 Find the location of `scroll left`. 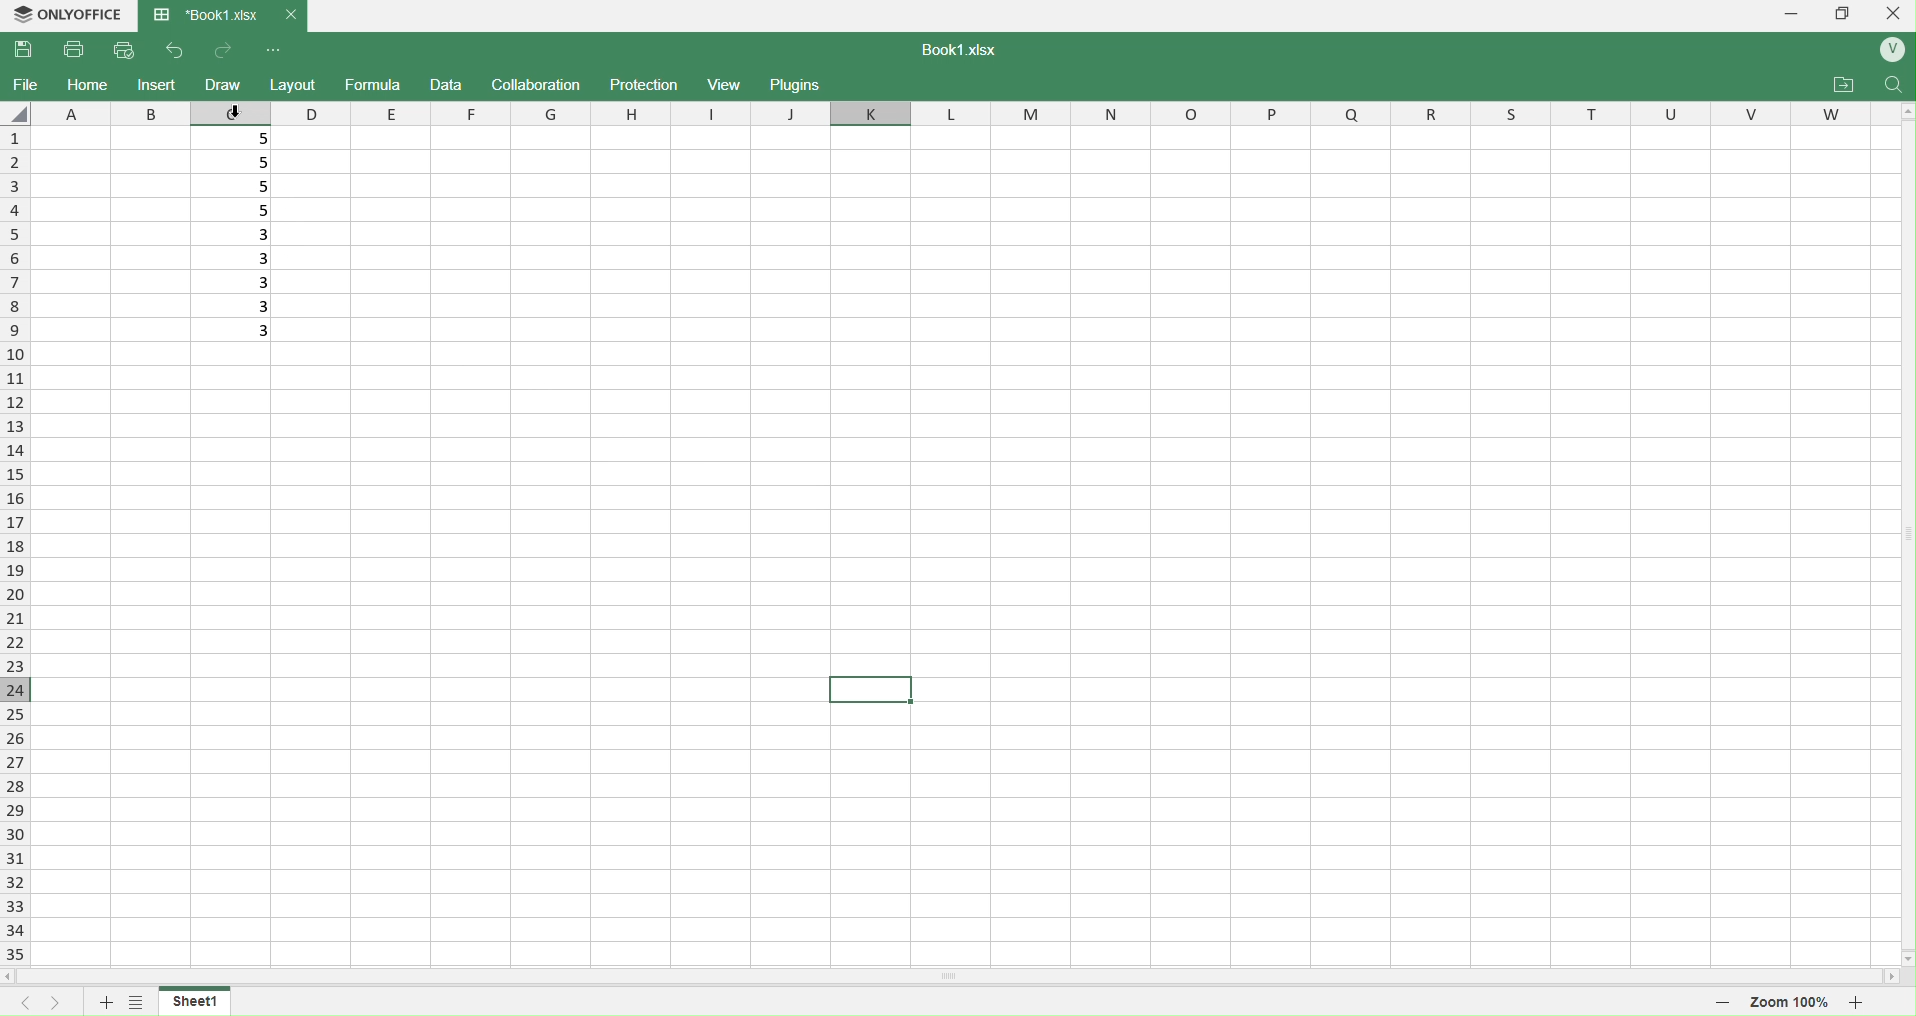

scroll left is located at coordinates (14, 978).